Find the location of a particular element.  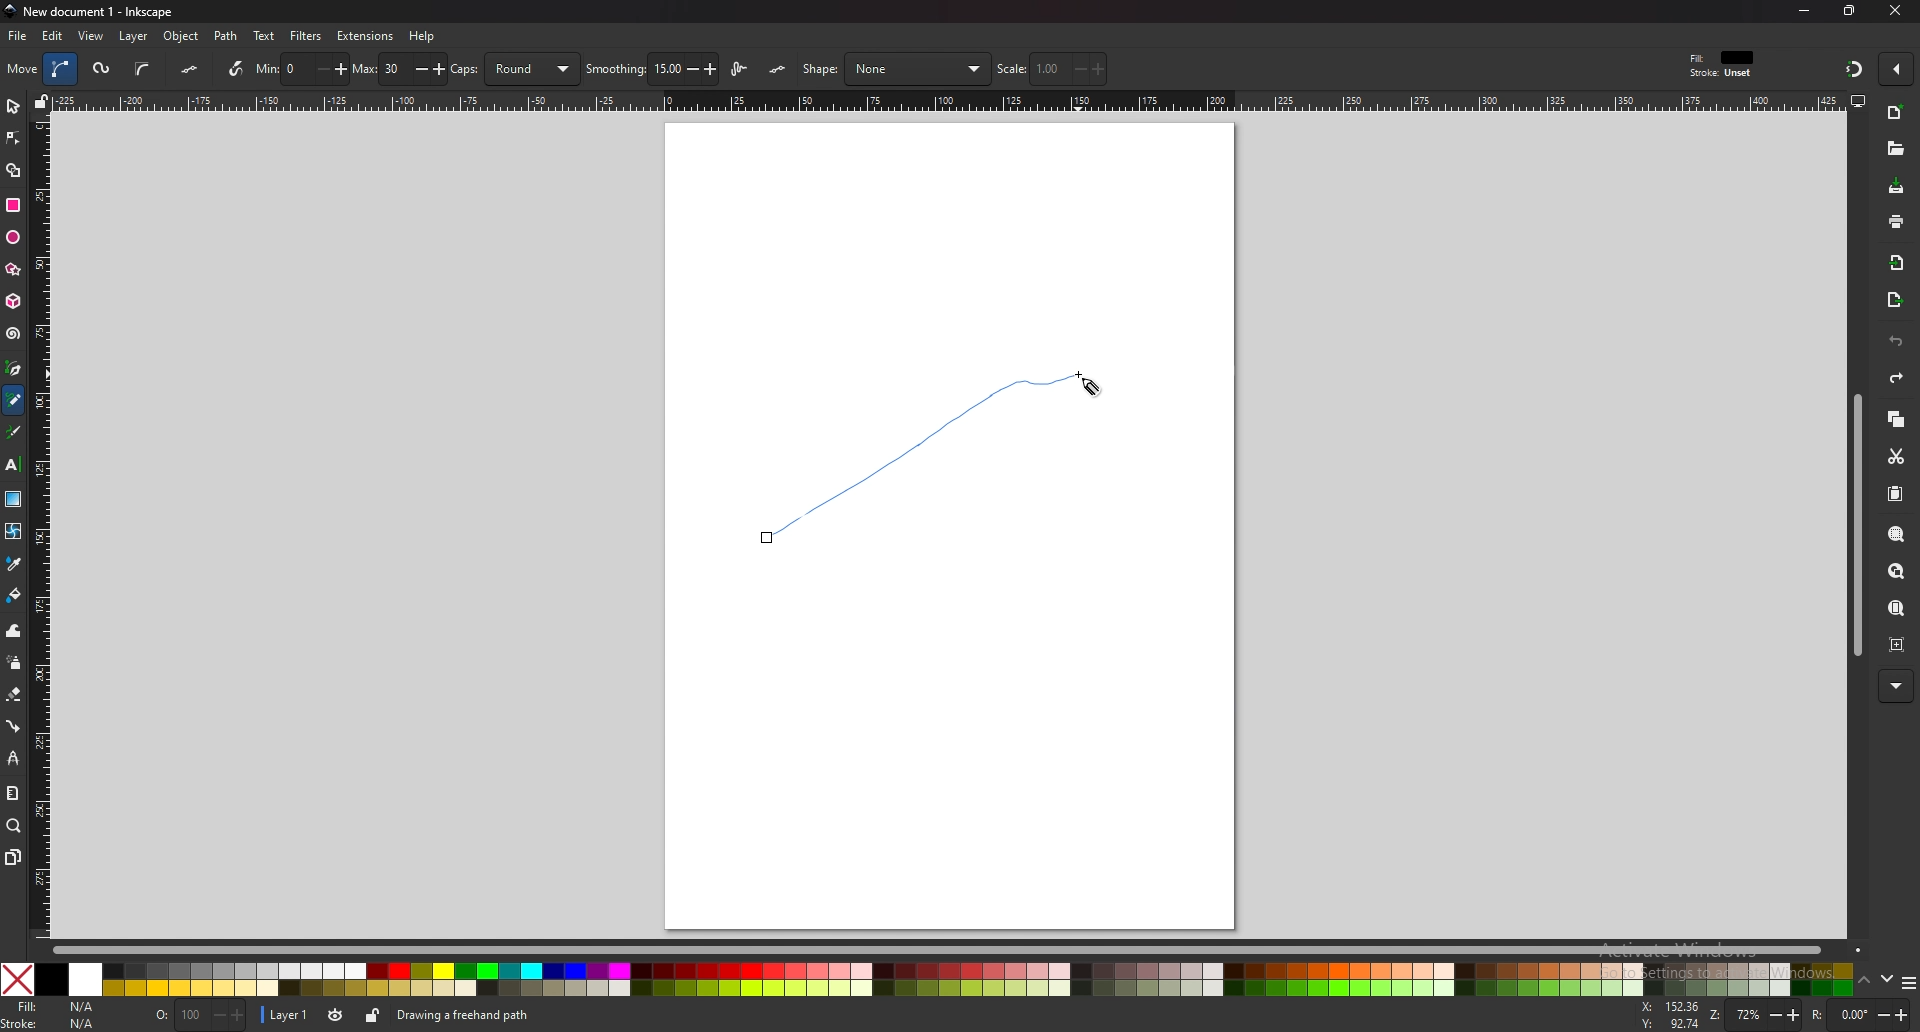

export is located at coordinates (1894, 302).